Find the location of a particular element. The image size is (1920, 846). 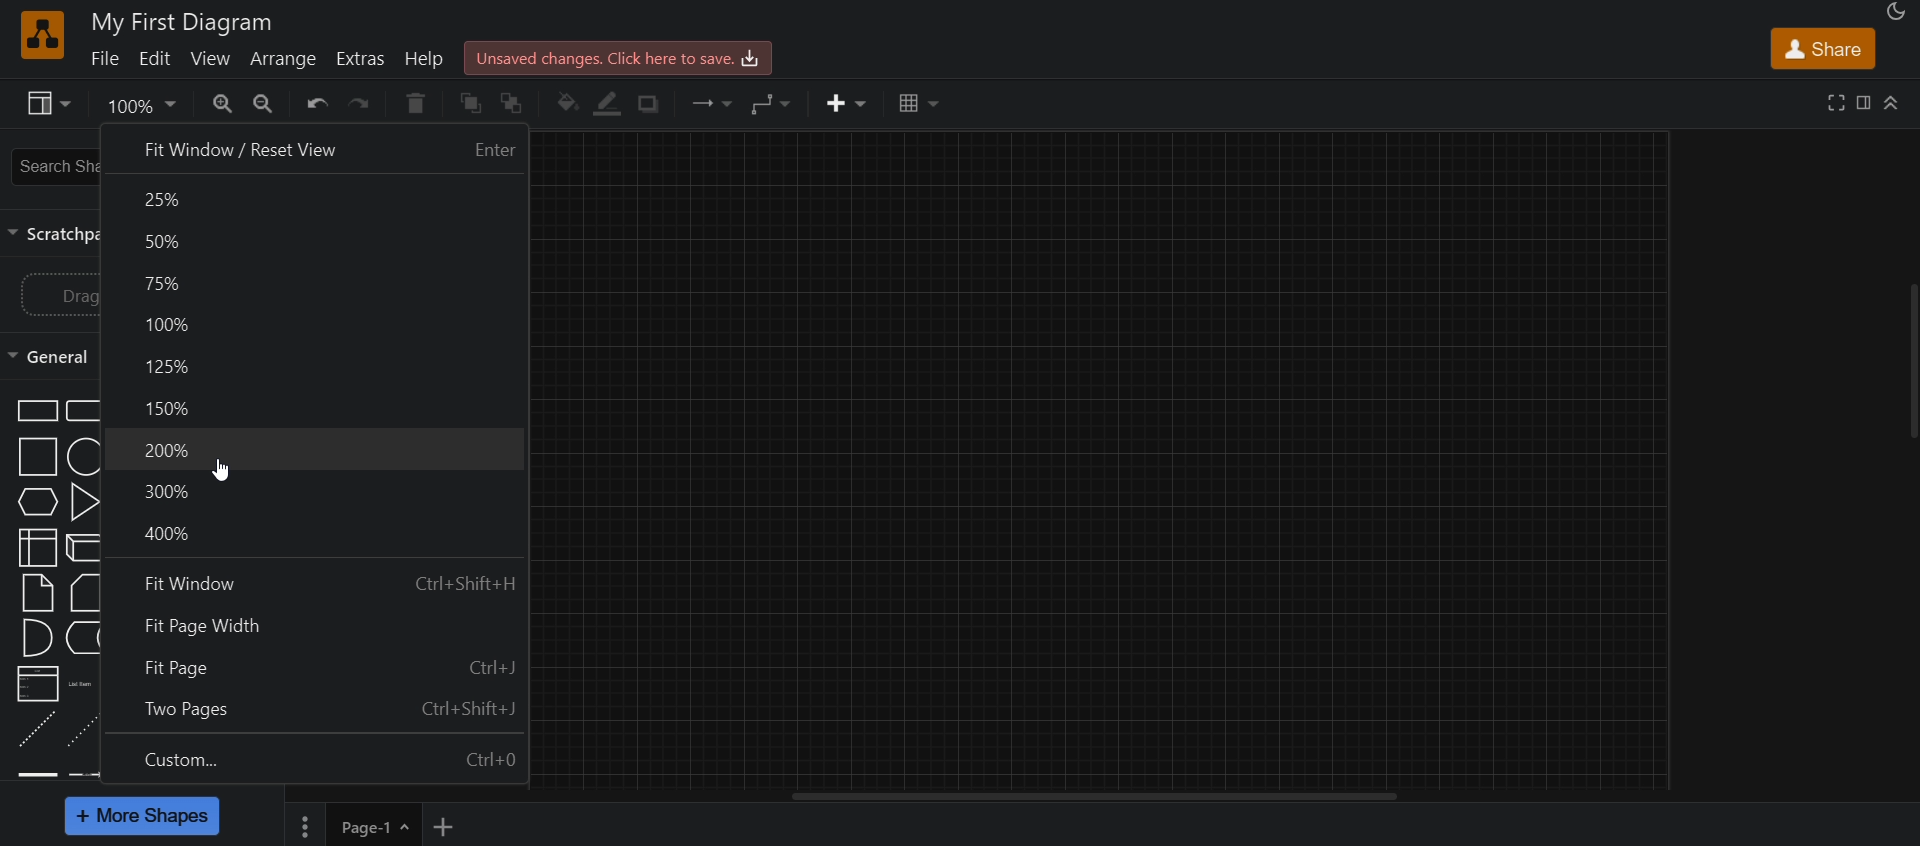

undo is located at coordinates (320, 105).